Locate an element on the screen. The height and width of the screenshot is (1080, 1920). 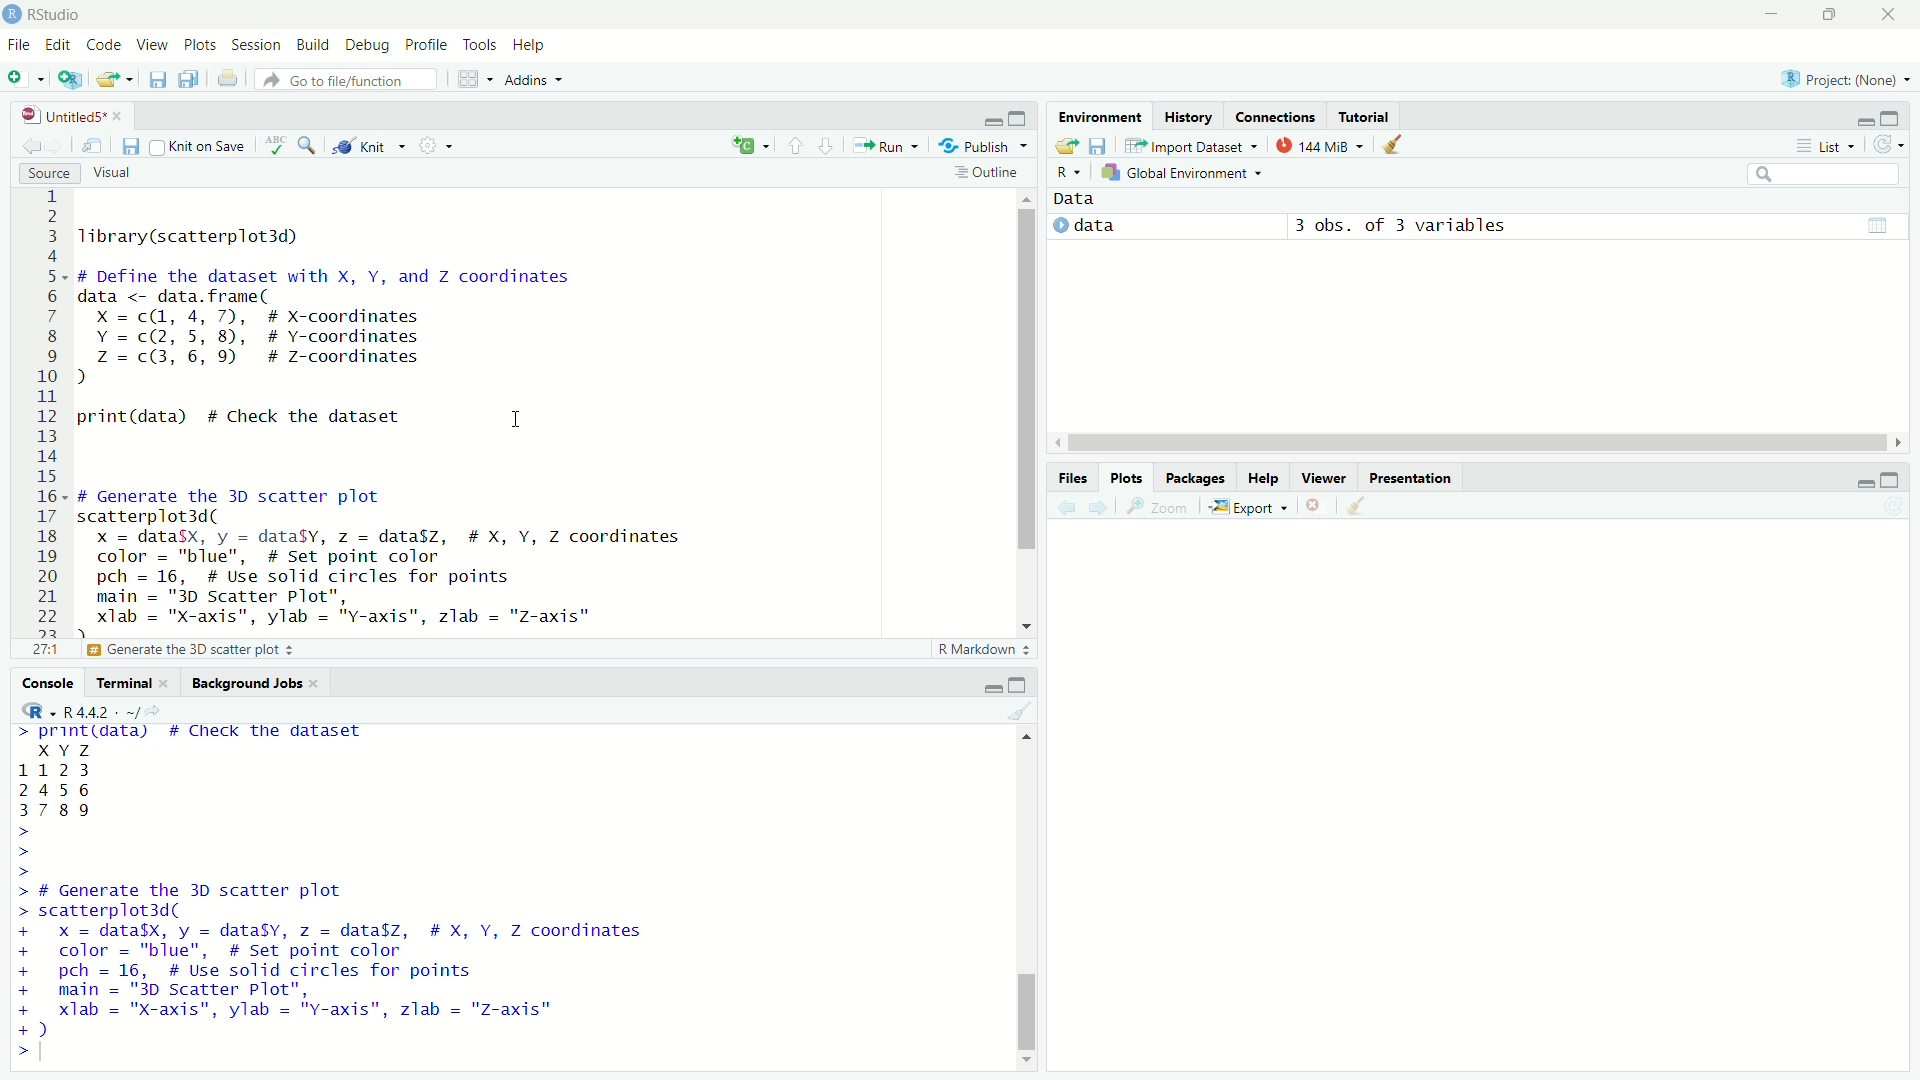
search bar is located at coordinates (1824, 174).